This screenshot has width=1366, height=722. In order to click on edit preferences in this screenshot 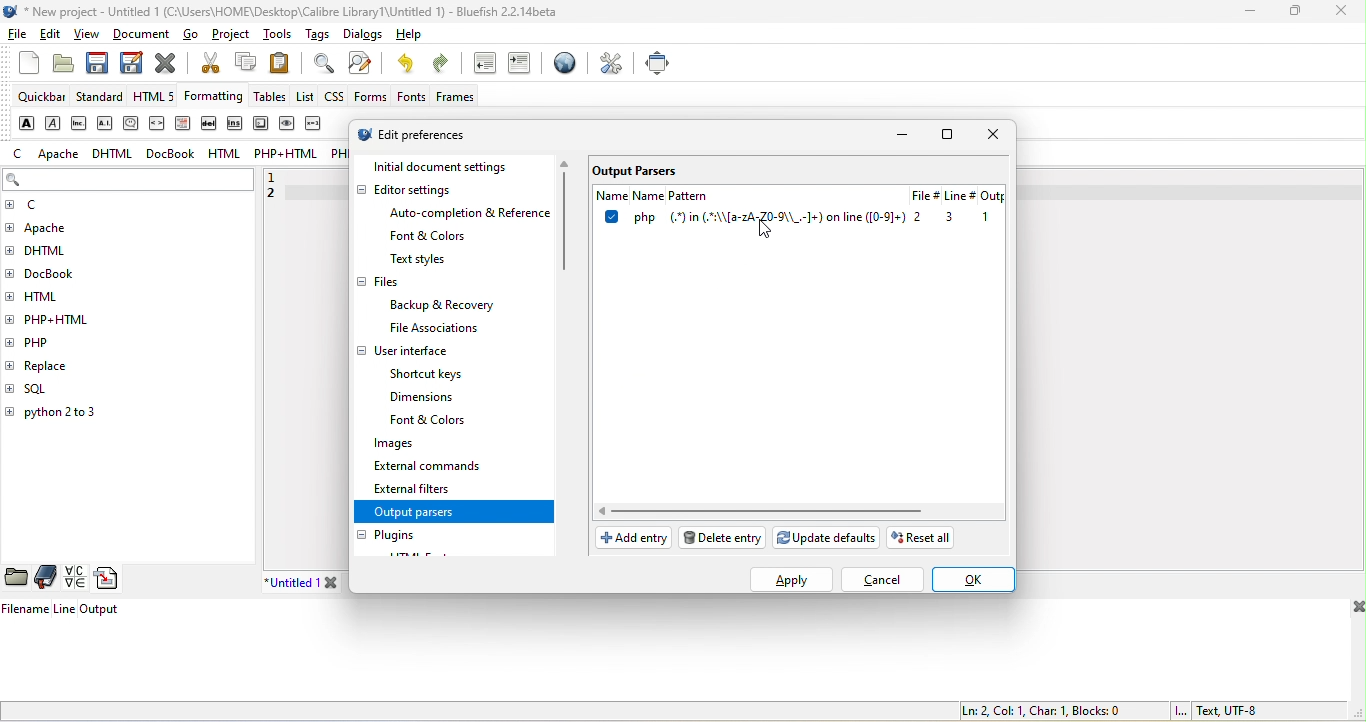, I will do `click(431, 135)`.